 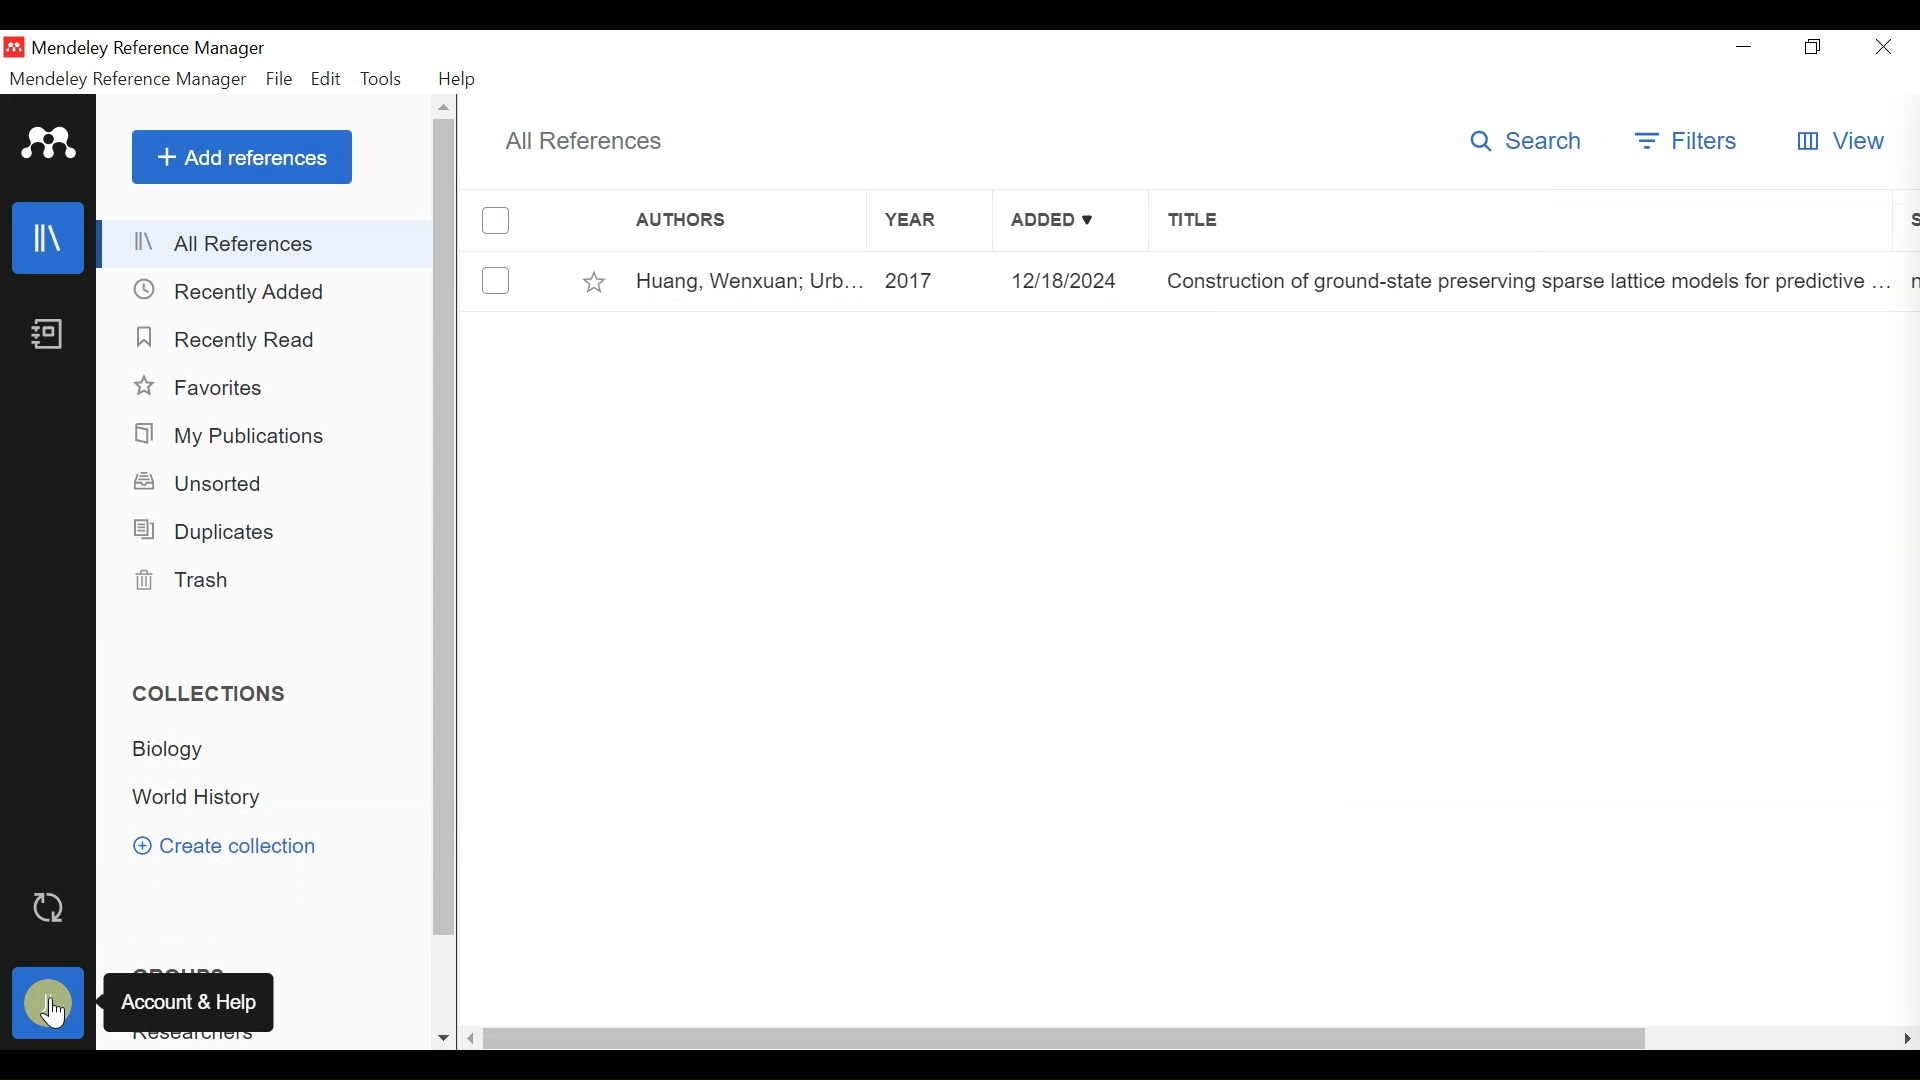 What do you see at coordinates (236, 437) in the screenshot?
I see `My Publications` at bounding box center [236, 437].